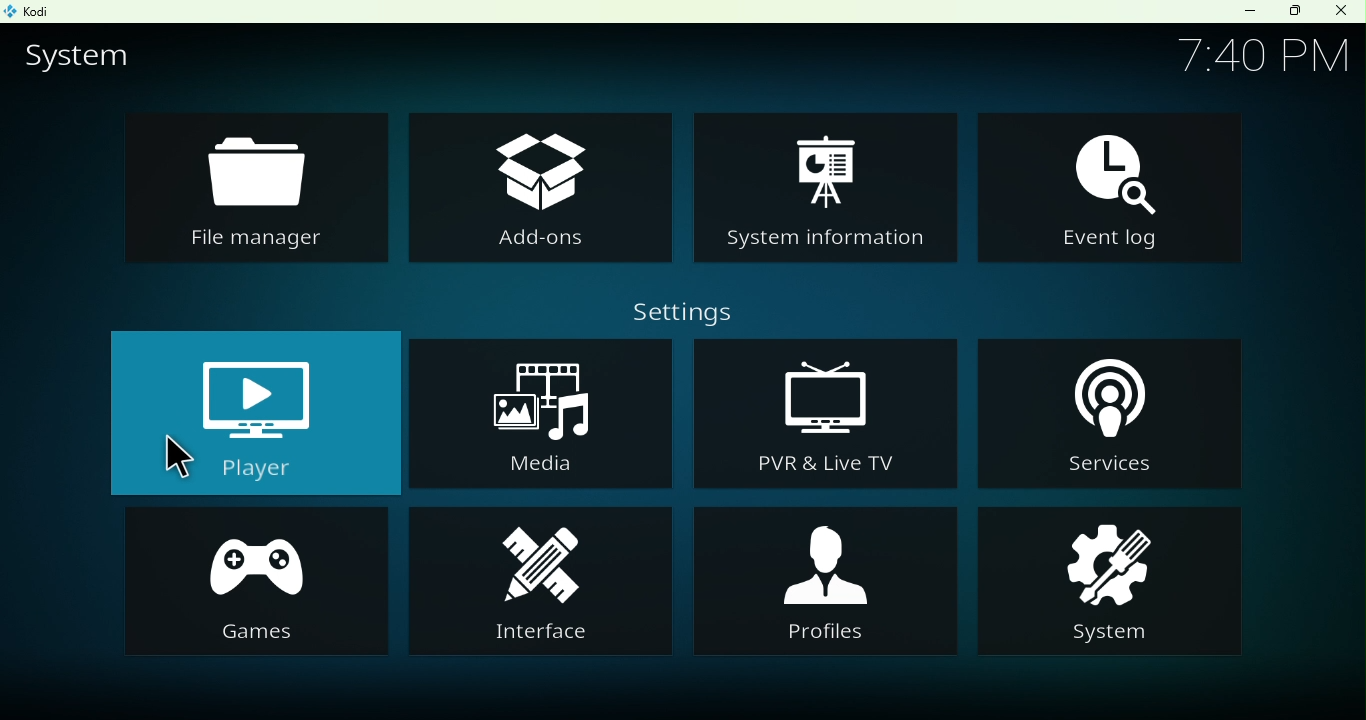 The height and width of the screenshot is (720, 1366). I want to click on Event log, so click(1102, 195).